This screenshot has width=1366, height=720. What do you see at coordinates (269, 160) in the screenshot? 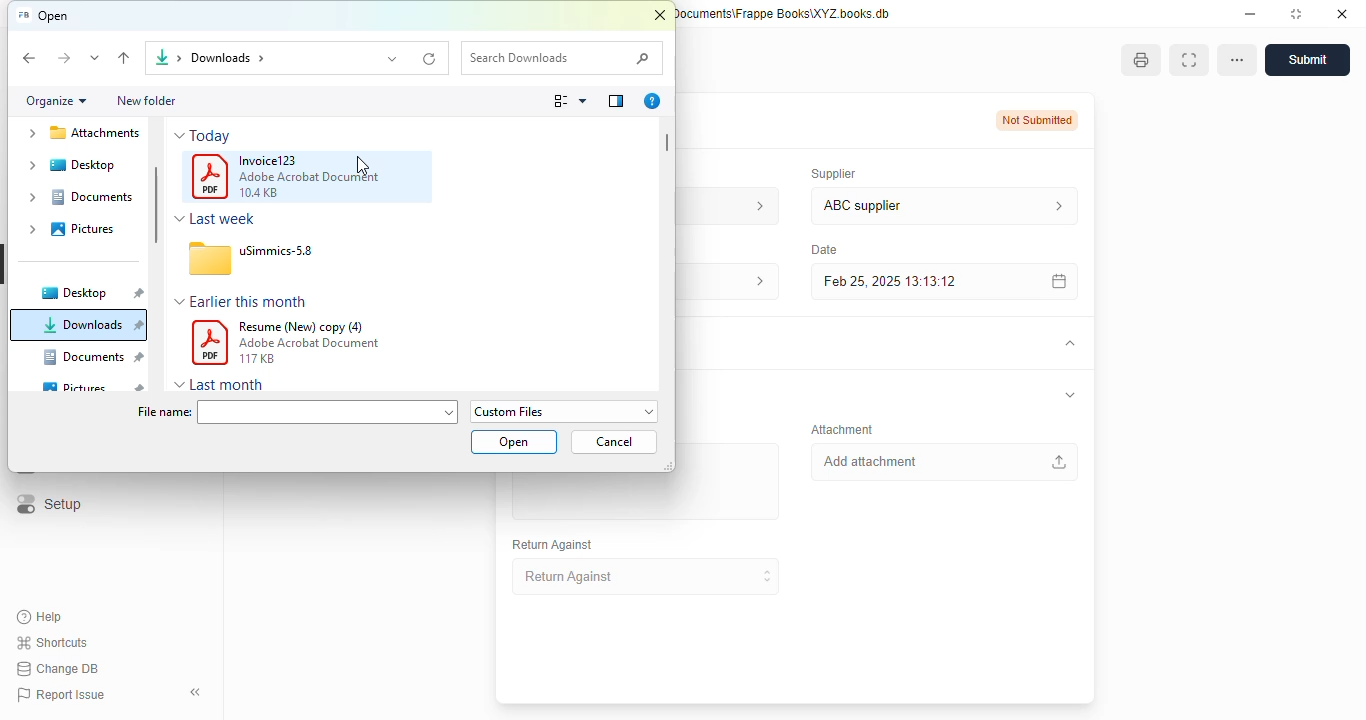
I see `invoice123` at bounding box center [269, 160].